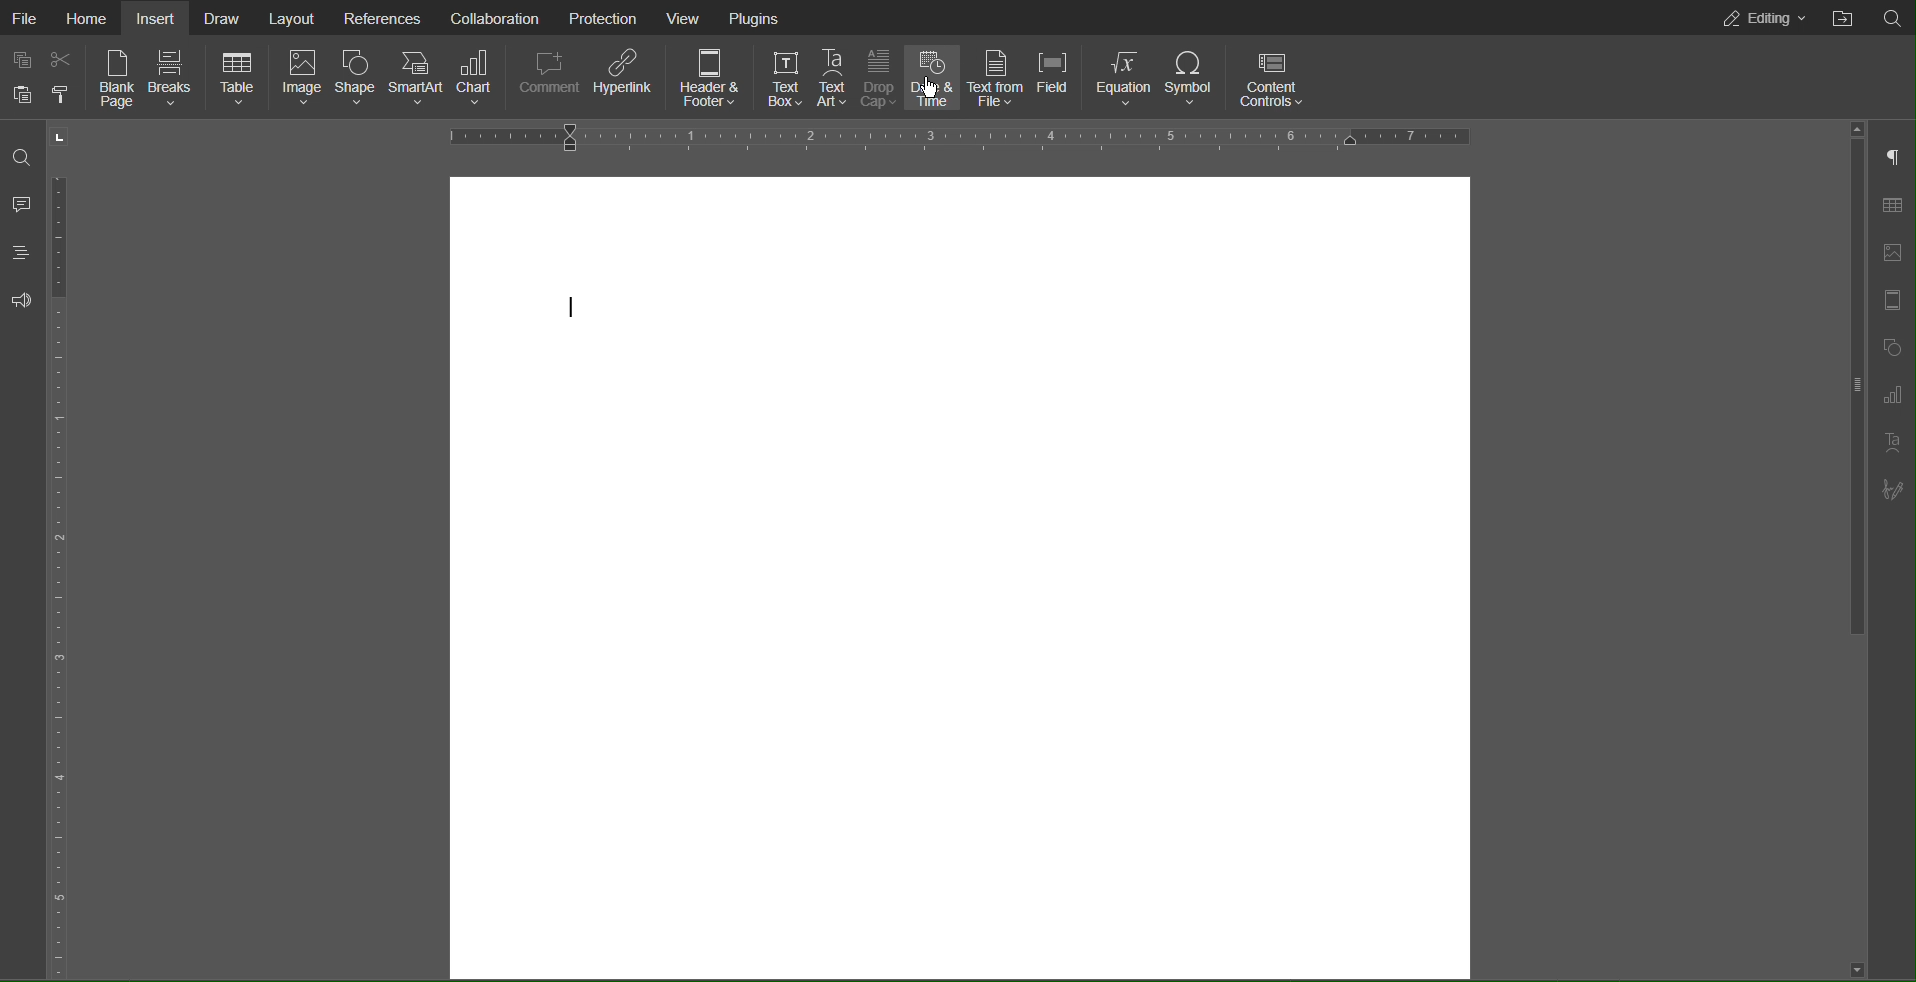 This screenshot has height=982, width=1916. What do you see at coordinates (22, 159) in the screenshot?
I see `Search` at bounding box center [22, 159].